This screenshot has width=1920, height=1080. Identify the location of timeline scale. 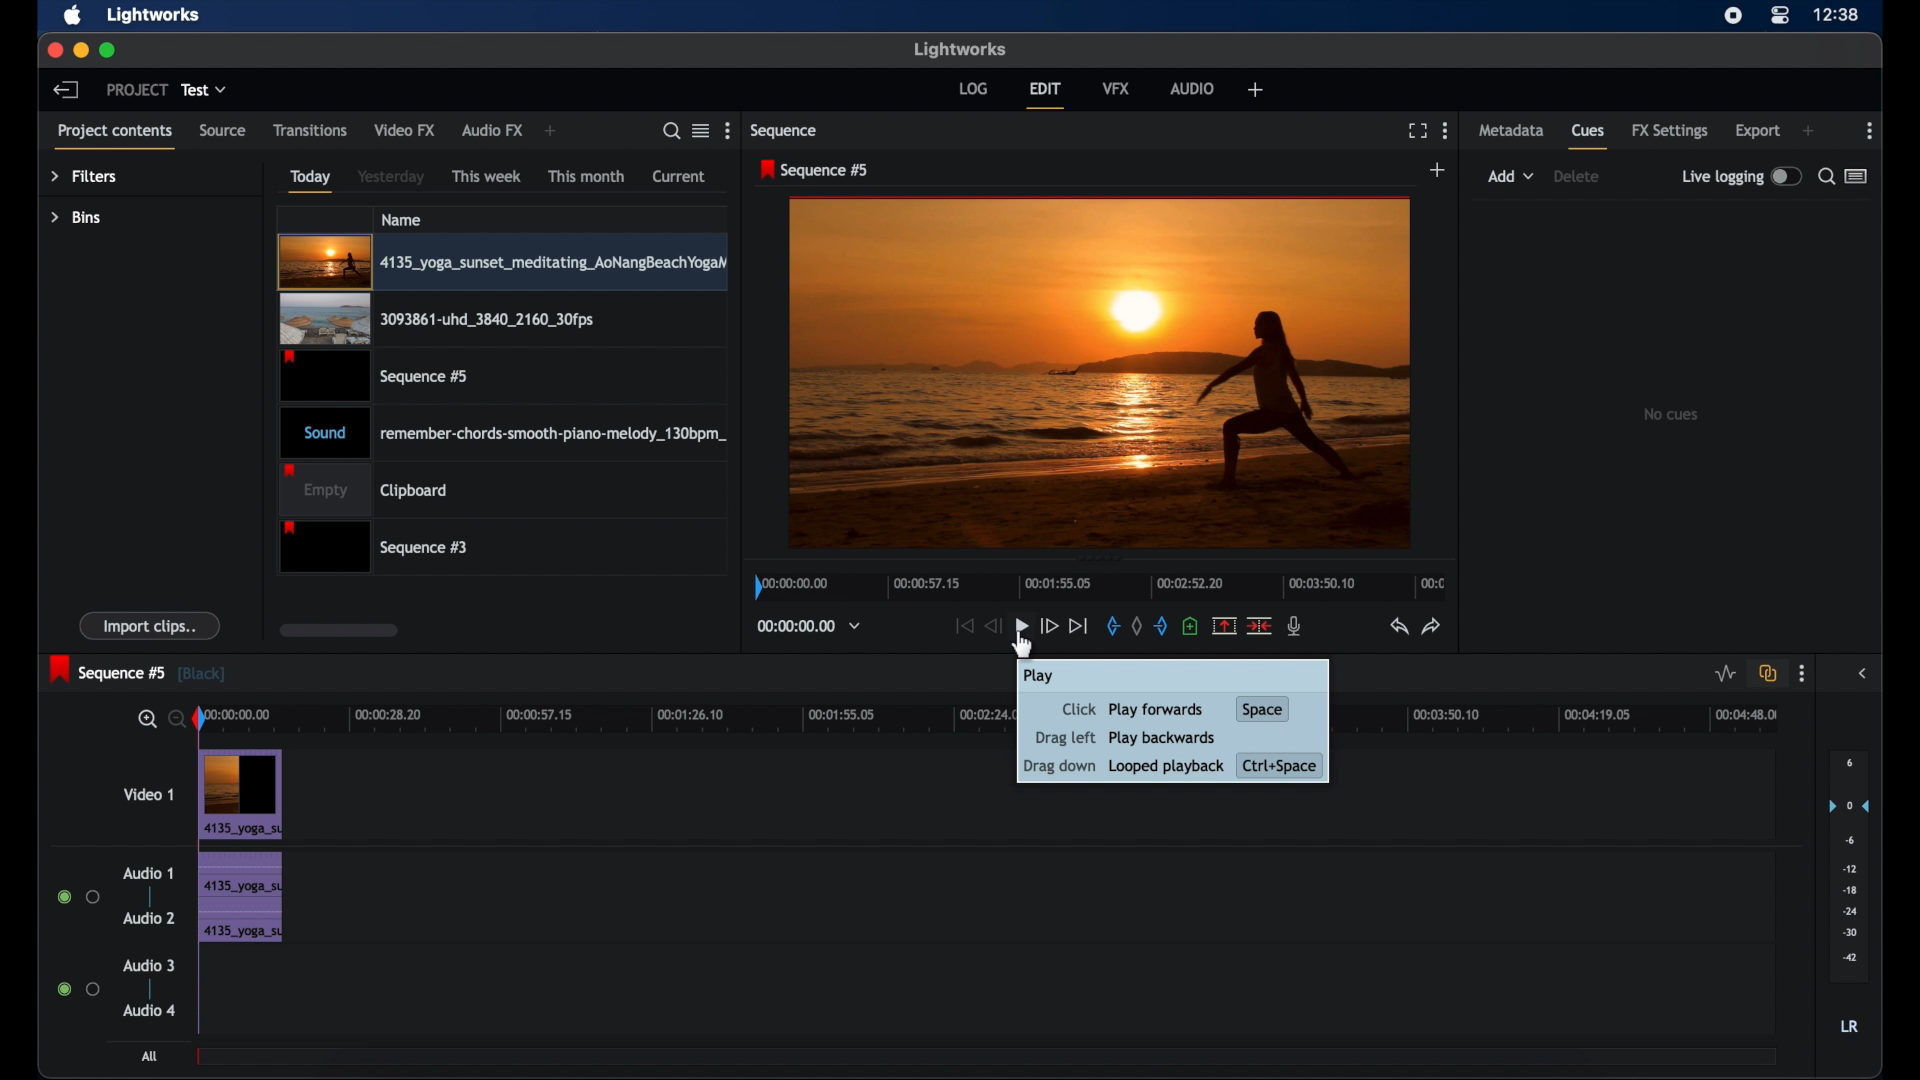
(607, 718).